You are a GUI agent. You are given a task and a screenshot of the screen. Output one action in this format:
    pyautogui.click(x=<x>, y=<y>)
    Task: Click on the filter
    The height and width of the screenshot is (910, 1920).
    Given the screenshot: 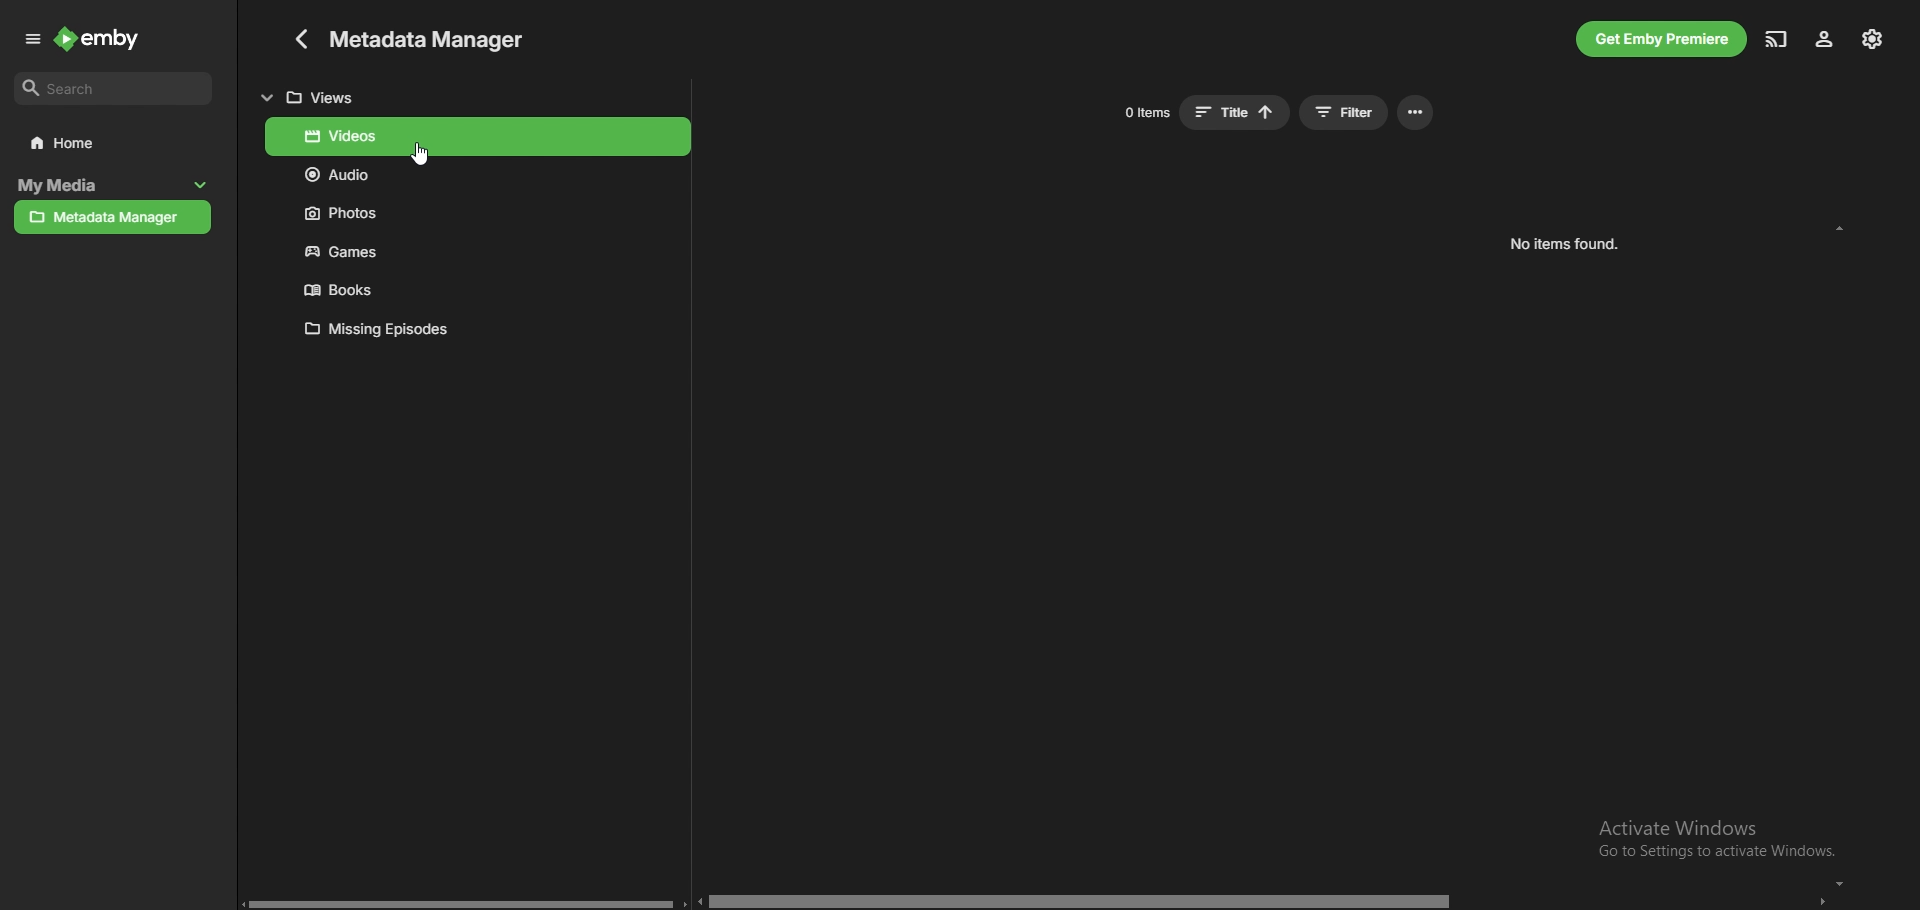 What is the action you would take?
    pyautogui.click(x=1343, y=114)
    